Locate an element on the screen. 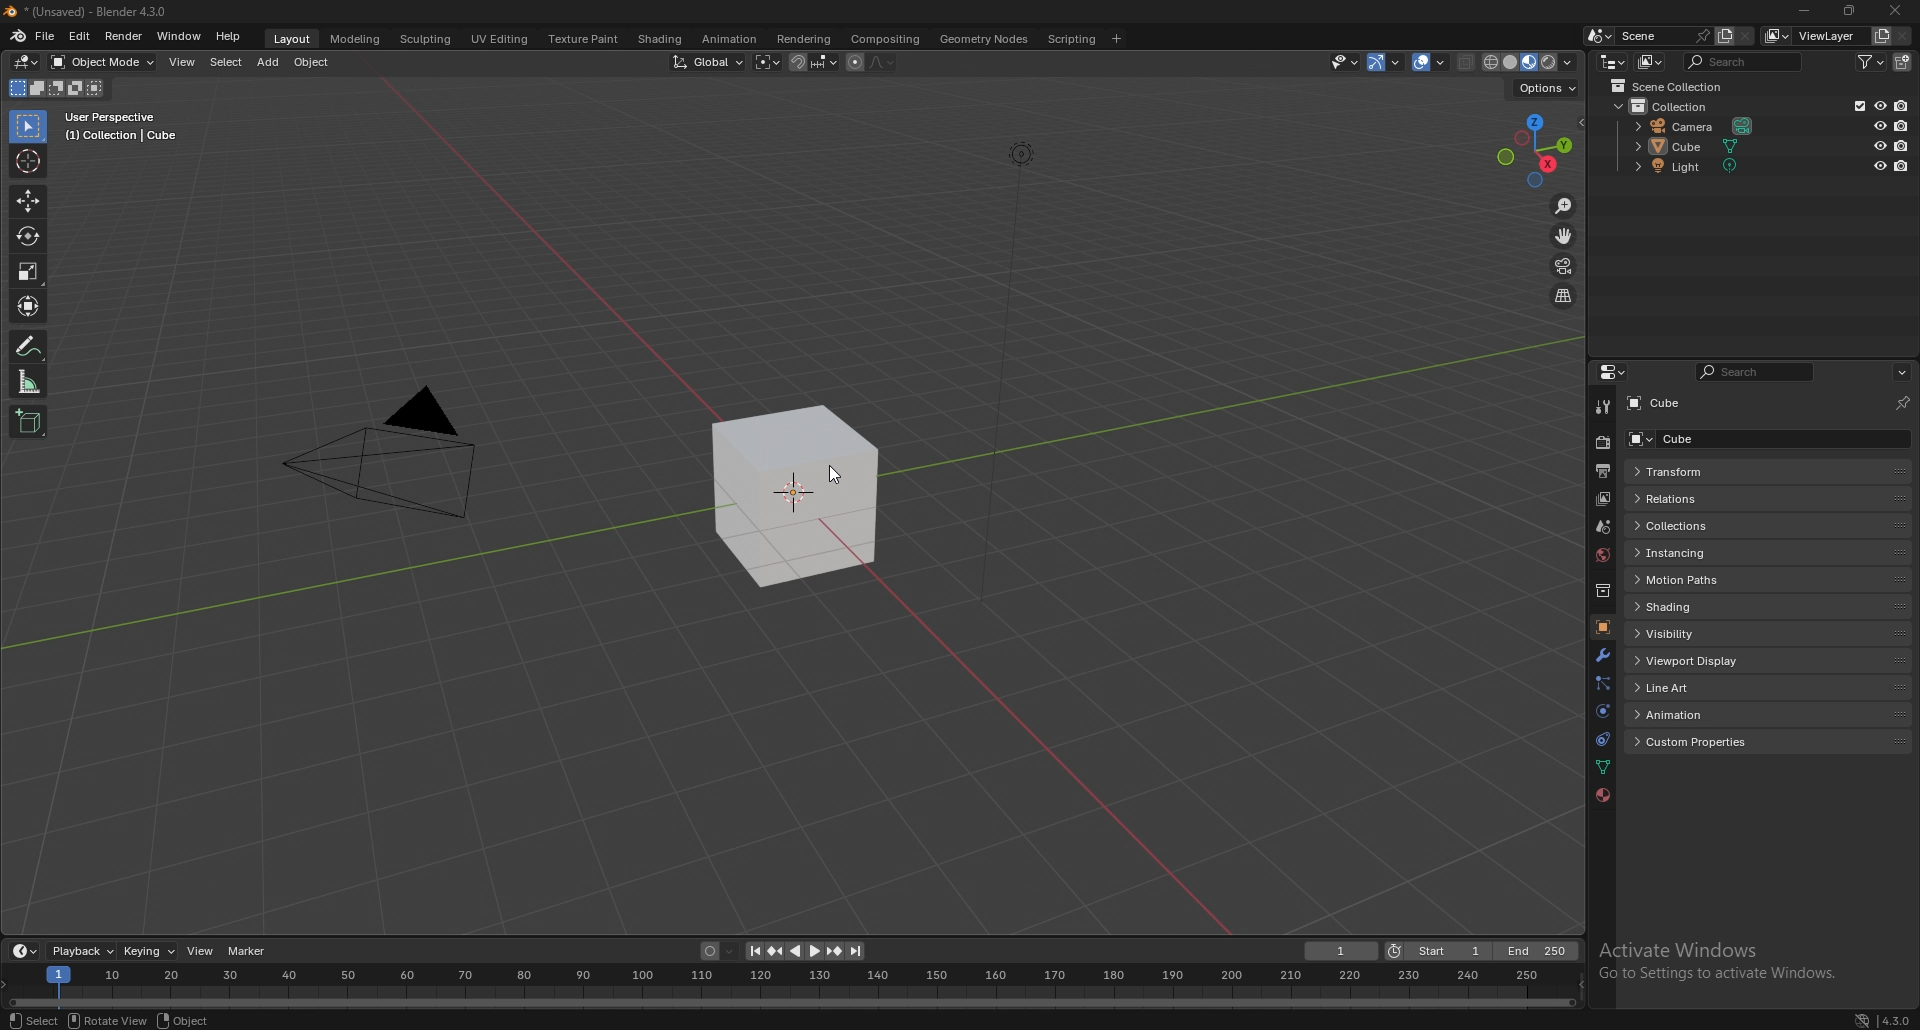 This screenshot has height=1030, width=1920. tool is located at coordinates (1603, 408).